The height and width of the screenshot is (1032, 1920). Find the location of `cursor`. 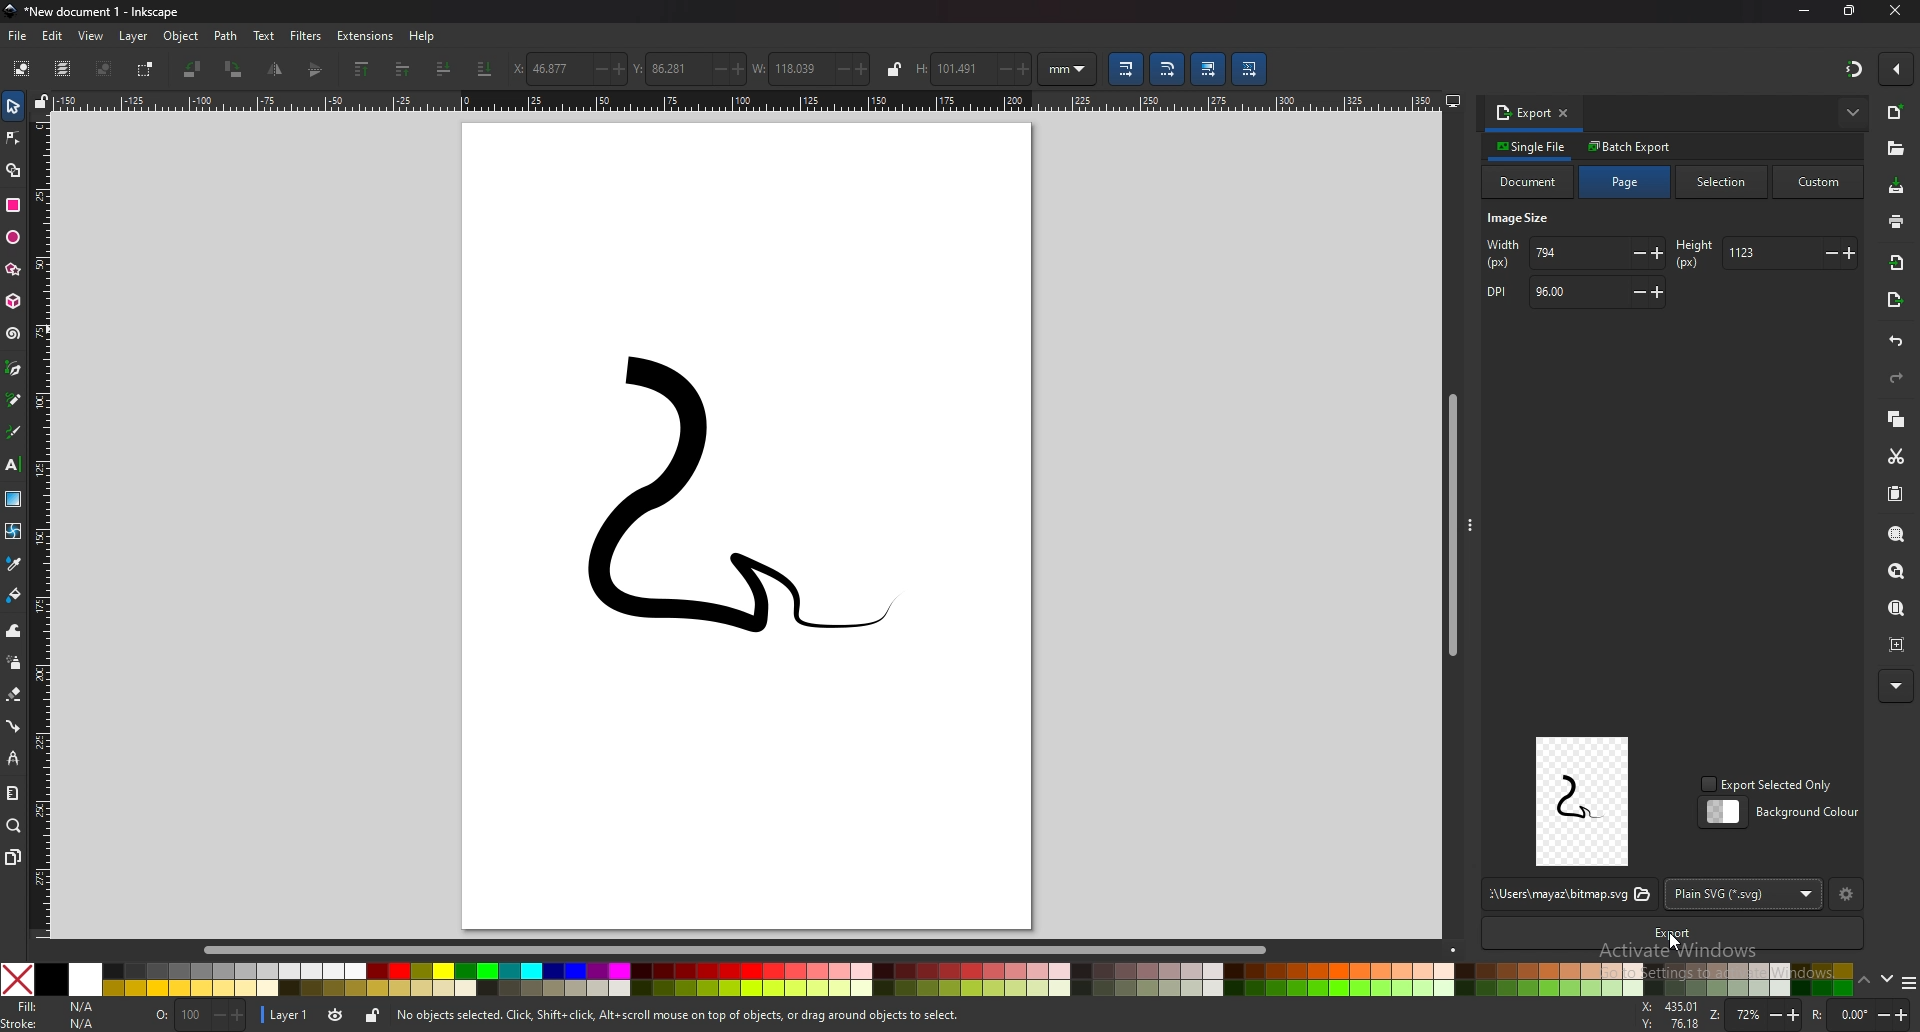

cursor is located at coordinates (1675, 941).